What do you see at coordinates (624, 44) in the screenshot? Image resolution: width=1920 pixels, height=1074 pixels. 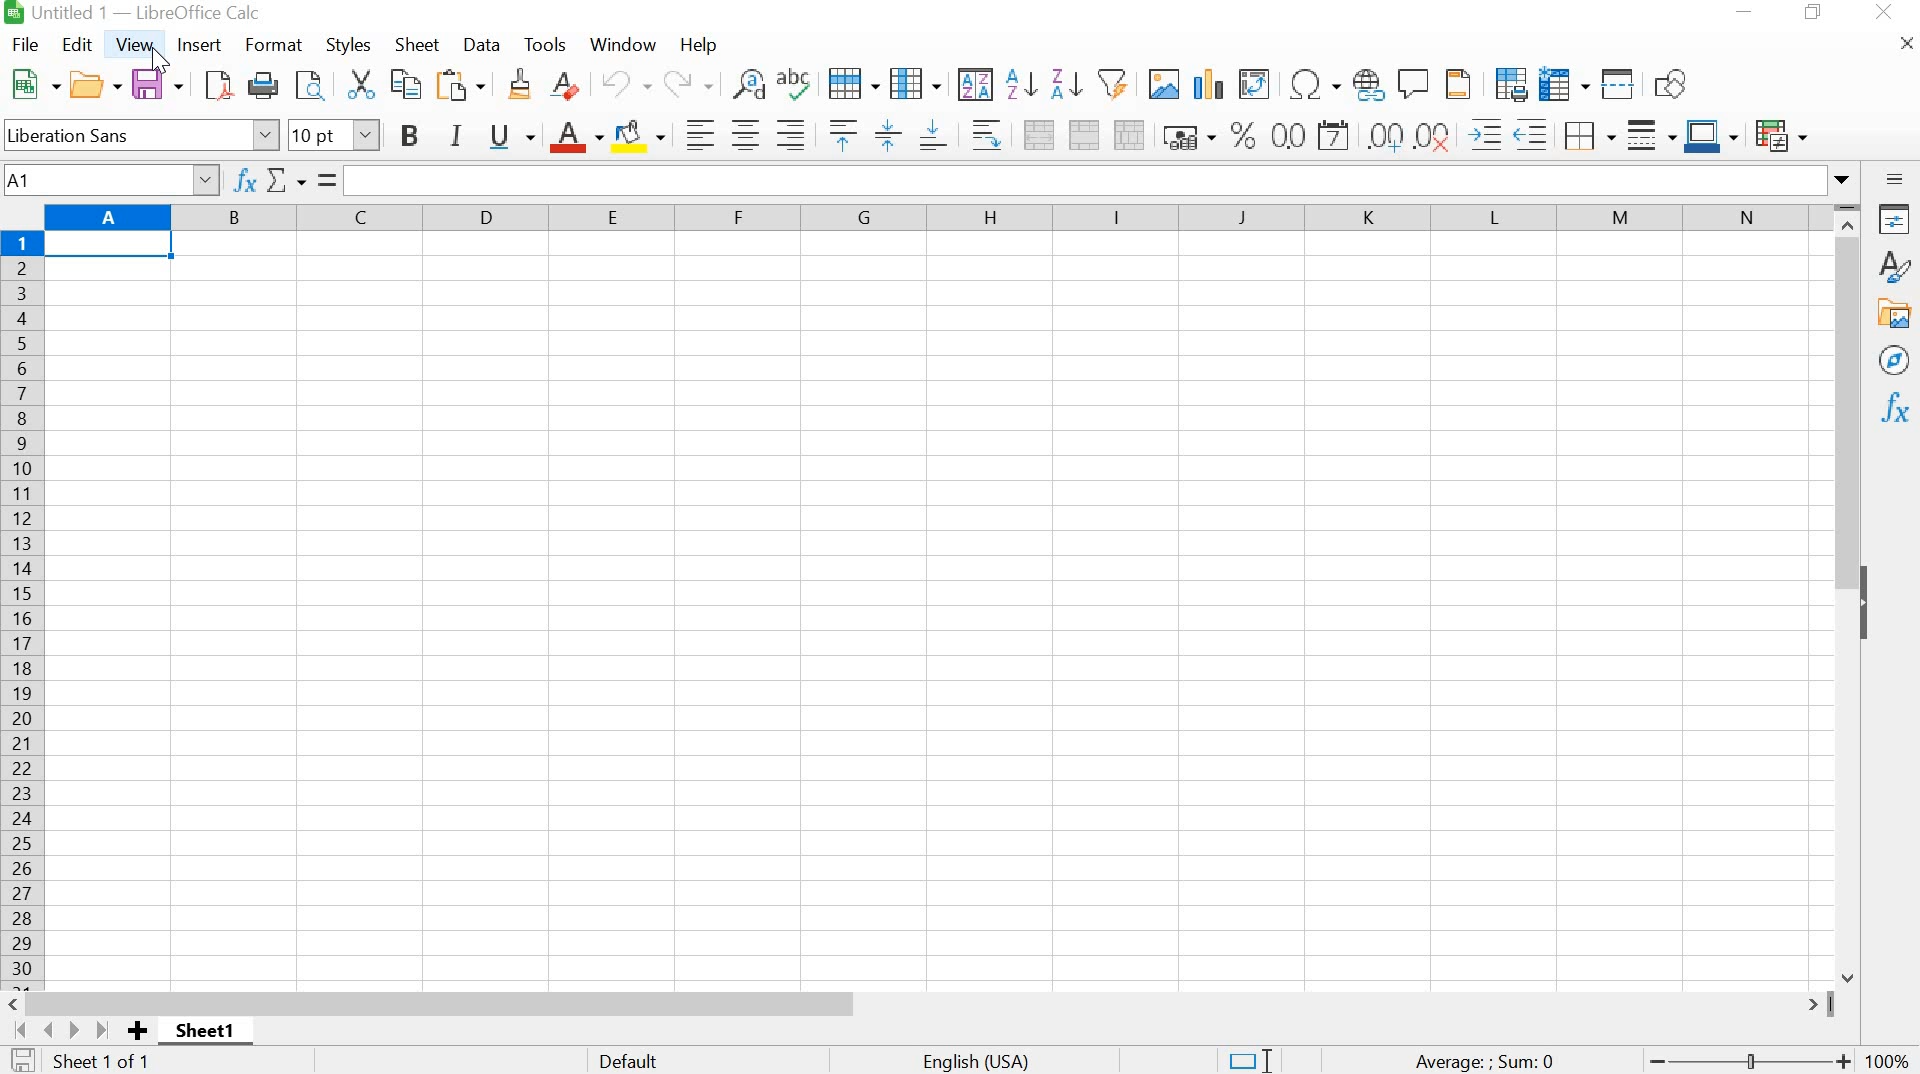 I see `WINDOW` at bounding box center [624, 44].